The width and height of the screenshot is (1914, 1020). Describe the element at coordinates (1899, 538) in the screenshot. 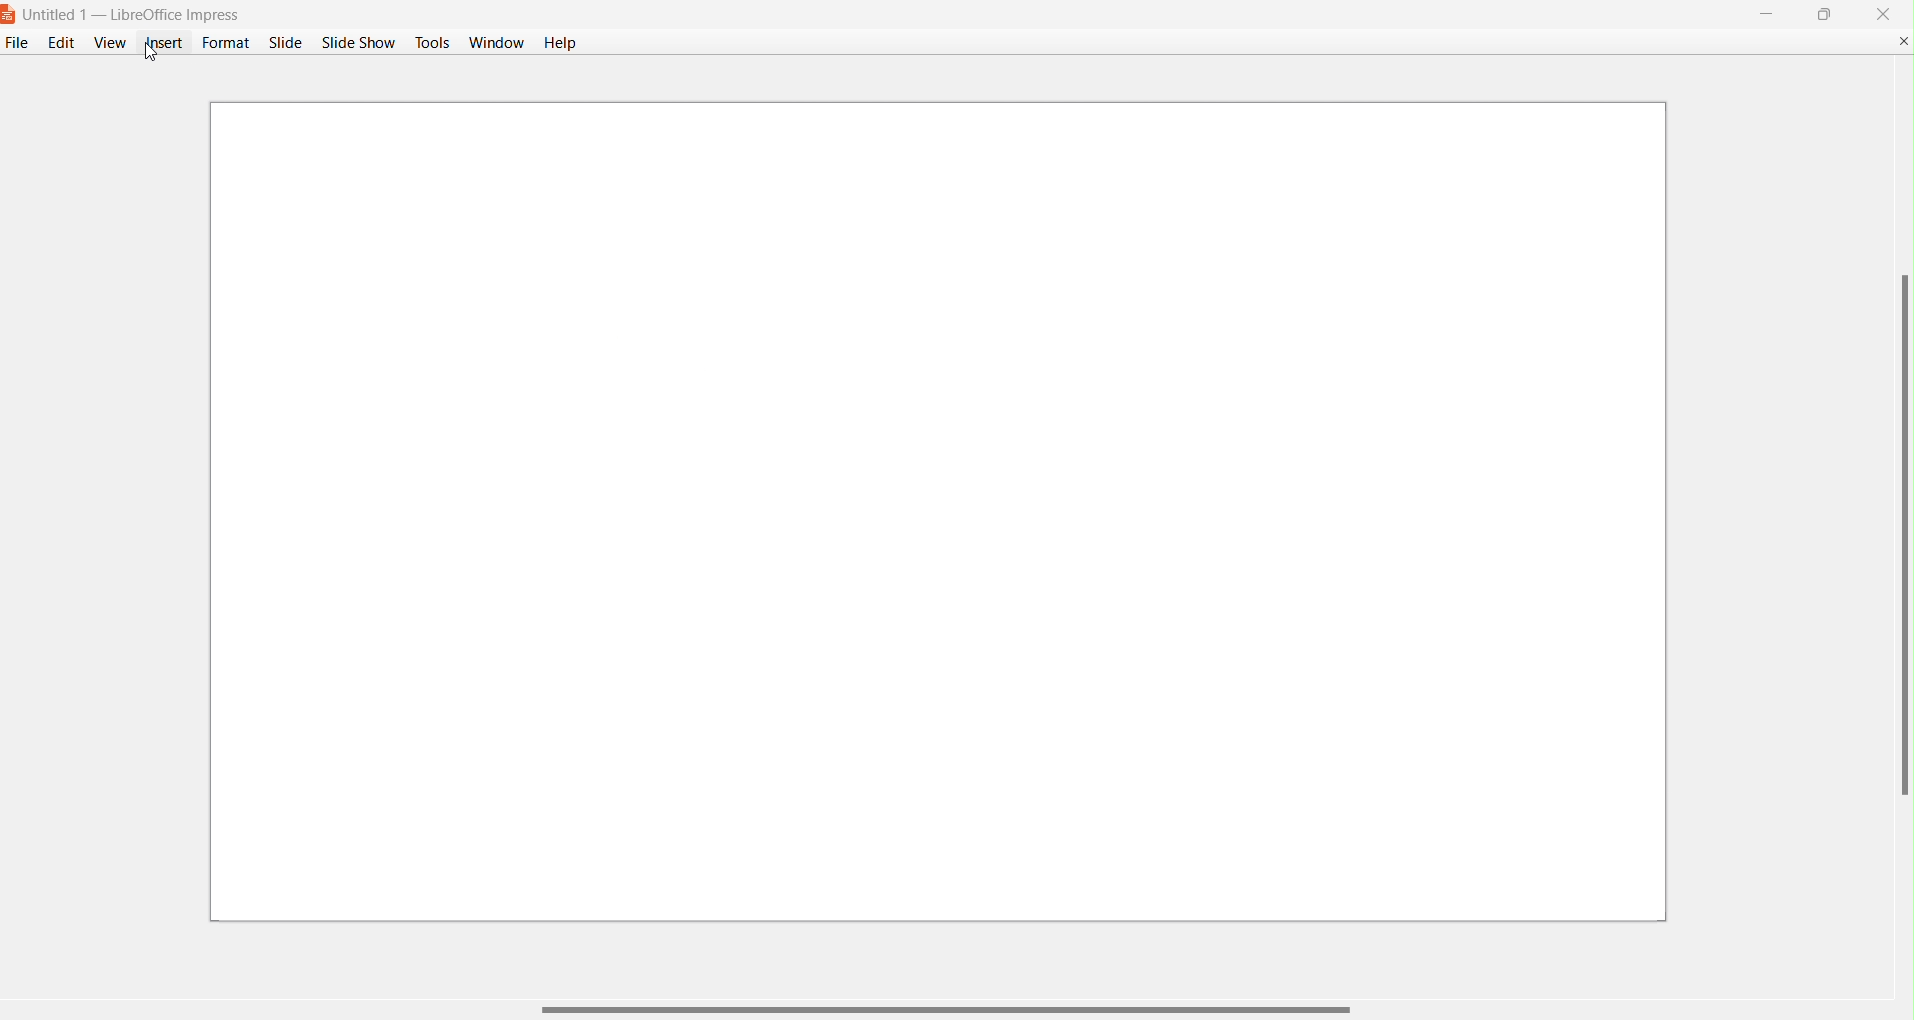

I see `Vertical Scroll Bar` at that location.